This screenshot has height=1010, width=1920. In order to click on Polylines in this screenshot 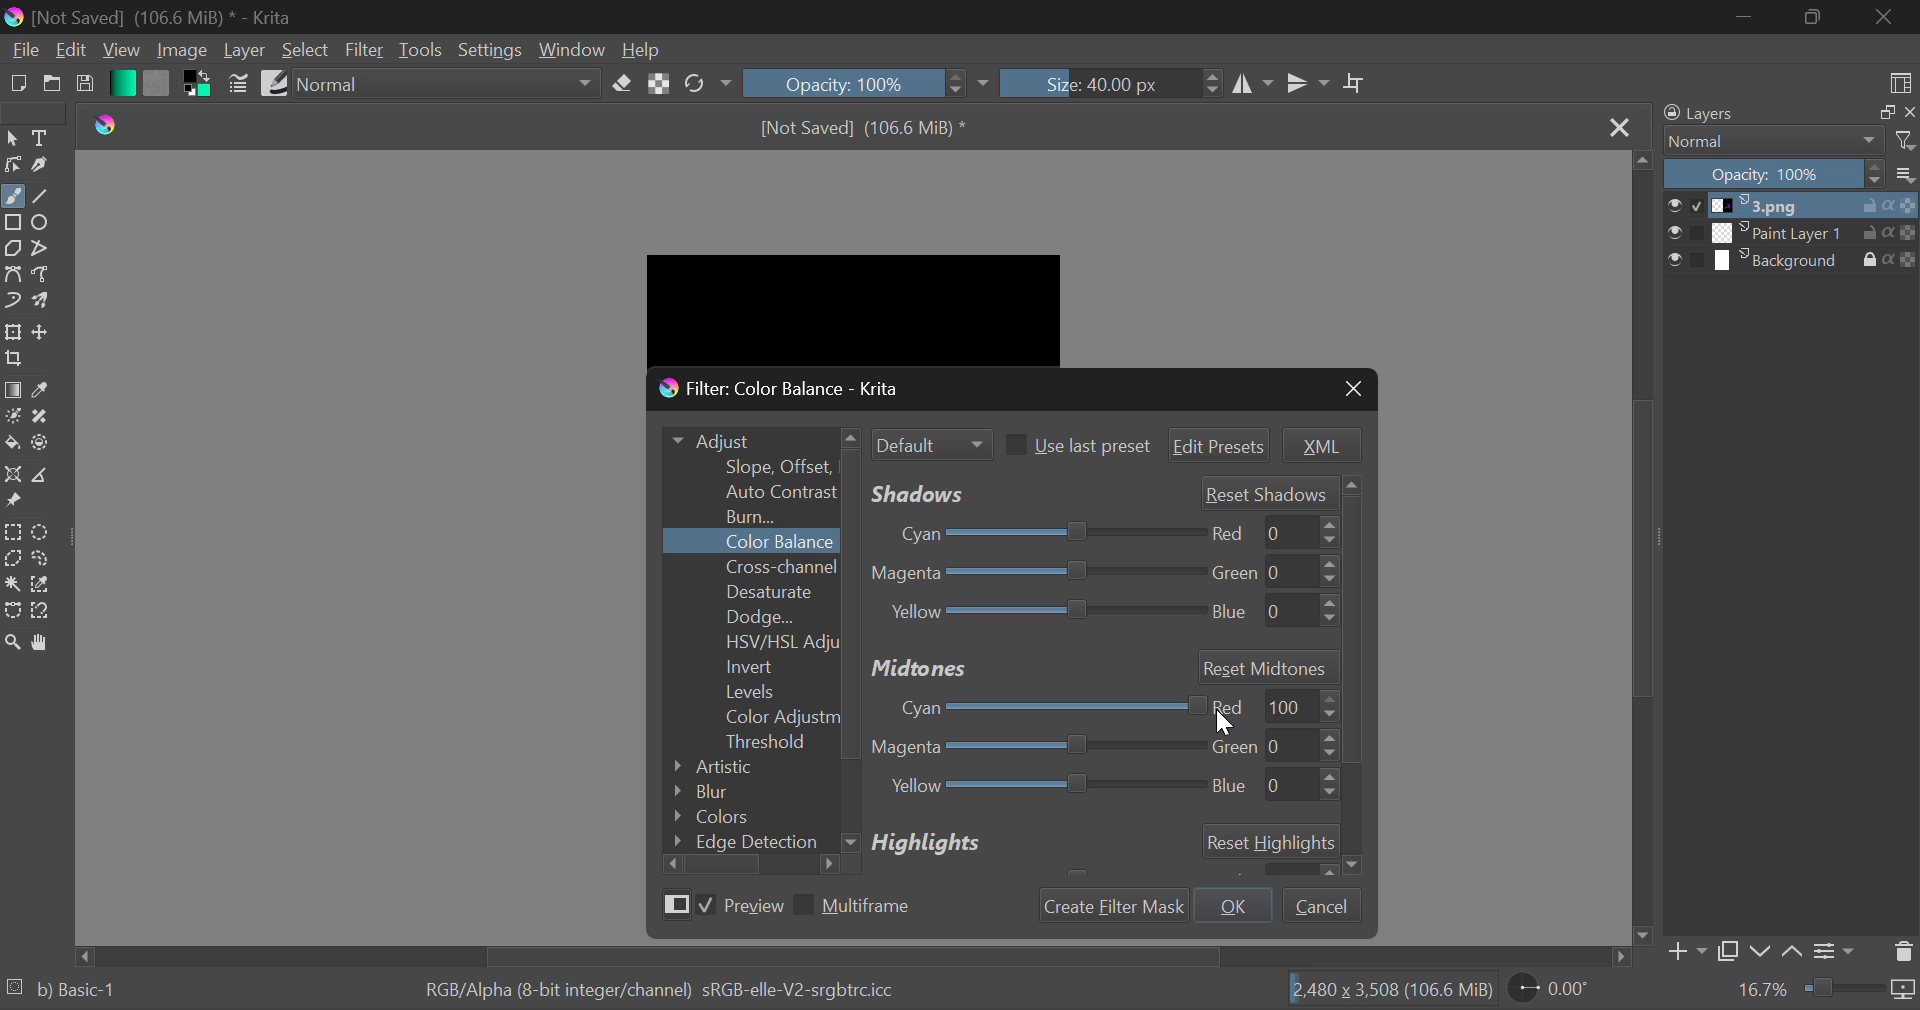, I will do `click(41, 251)`.